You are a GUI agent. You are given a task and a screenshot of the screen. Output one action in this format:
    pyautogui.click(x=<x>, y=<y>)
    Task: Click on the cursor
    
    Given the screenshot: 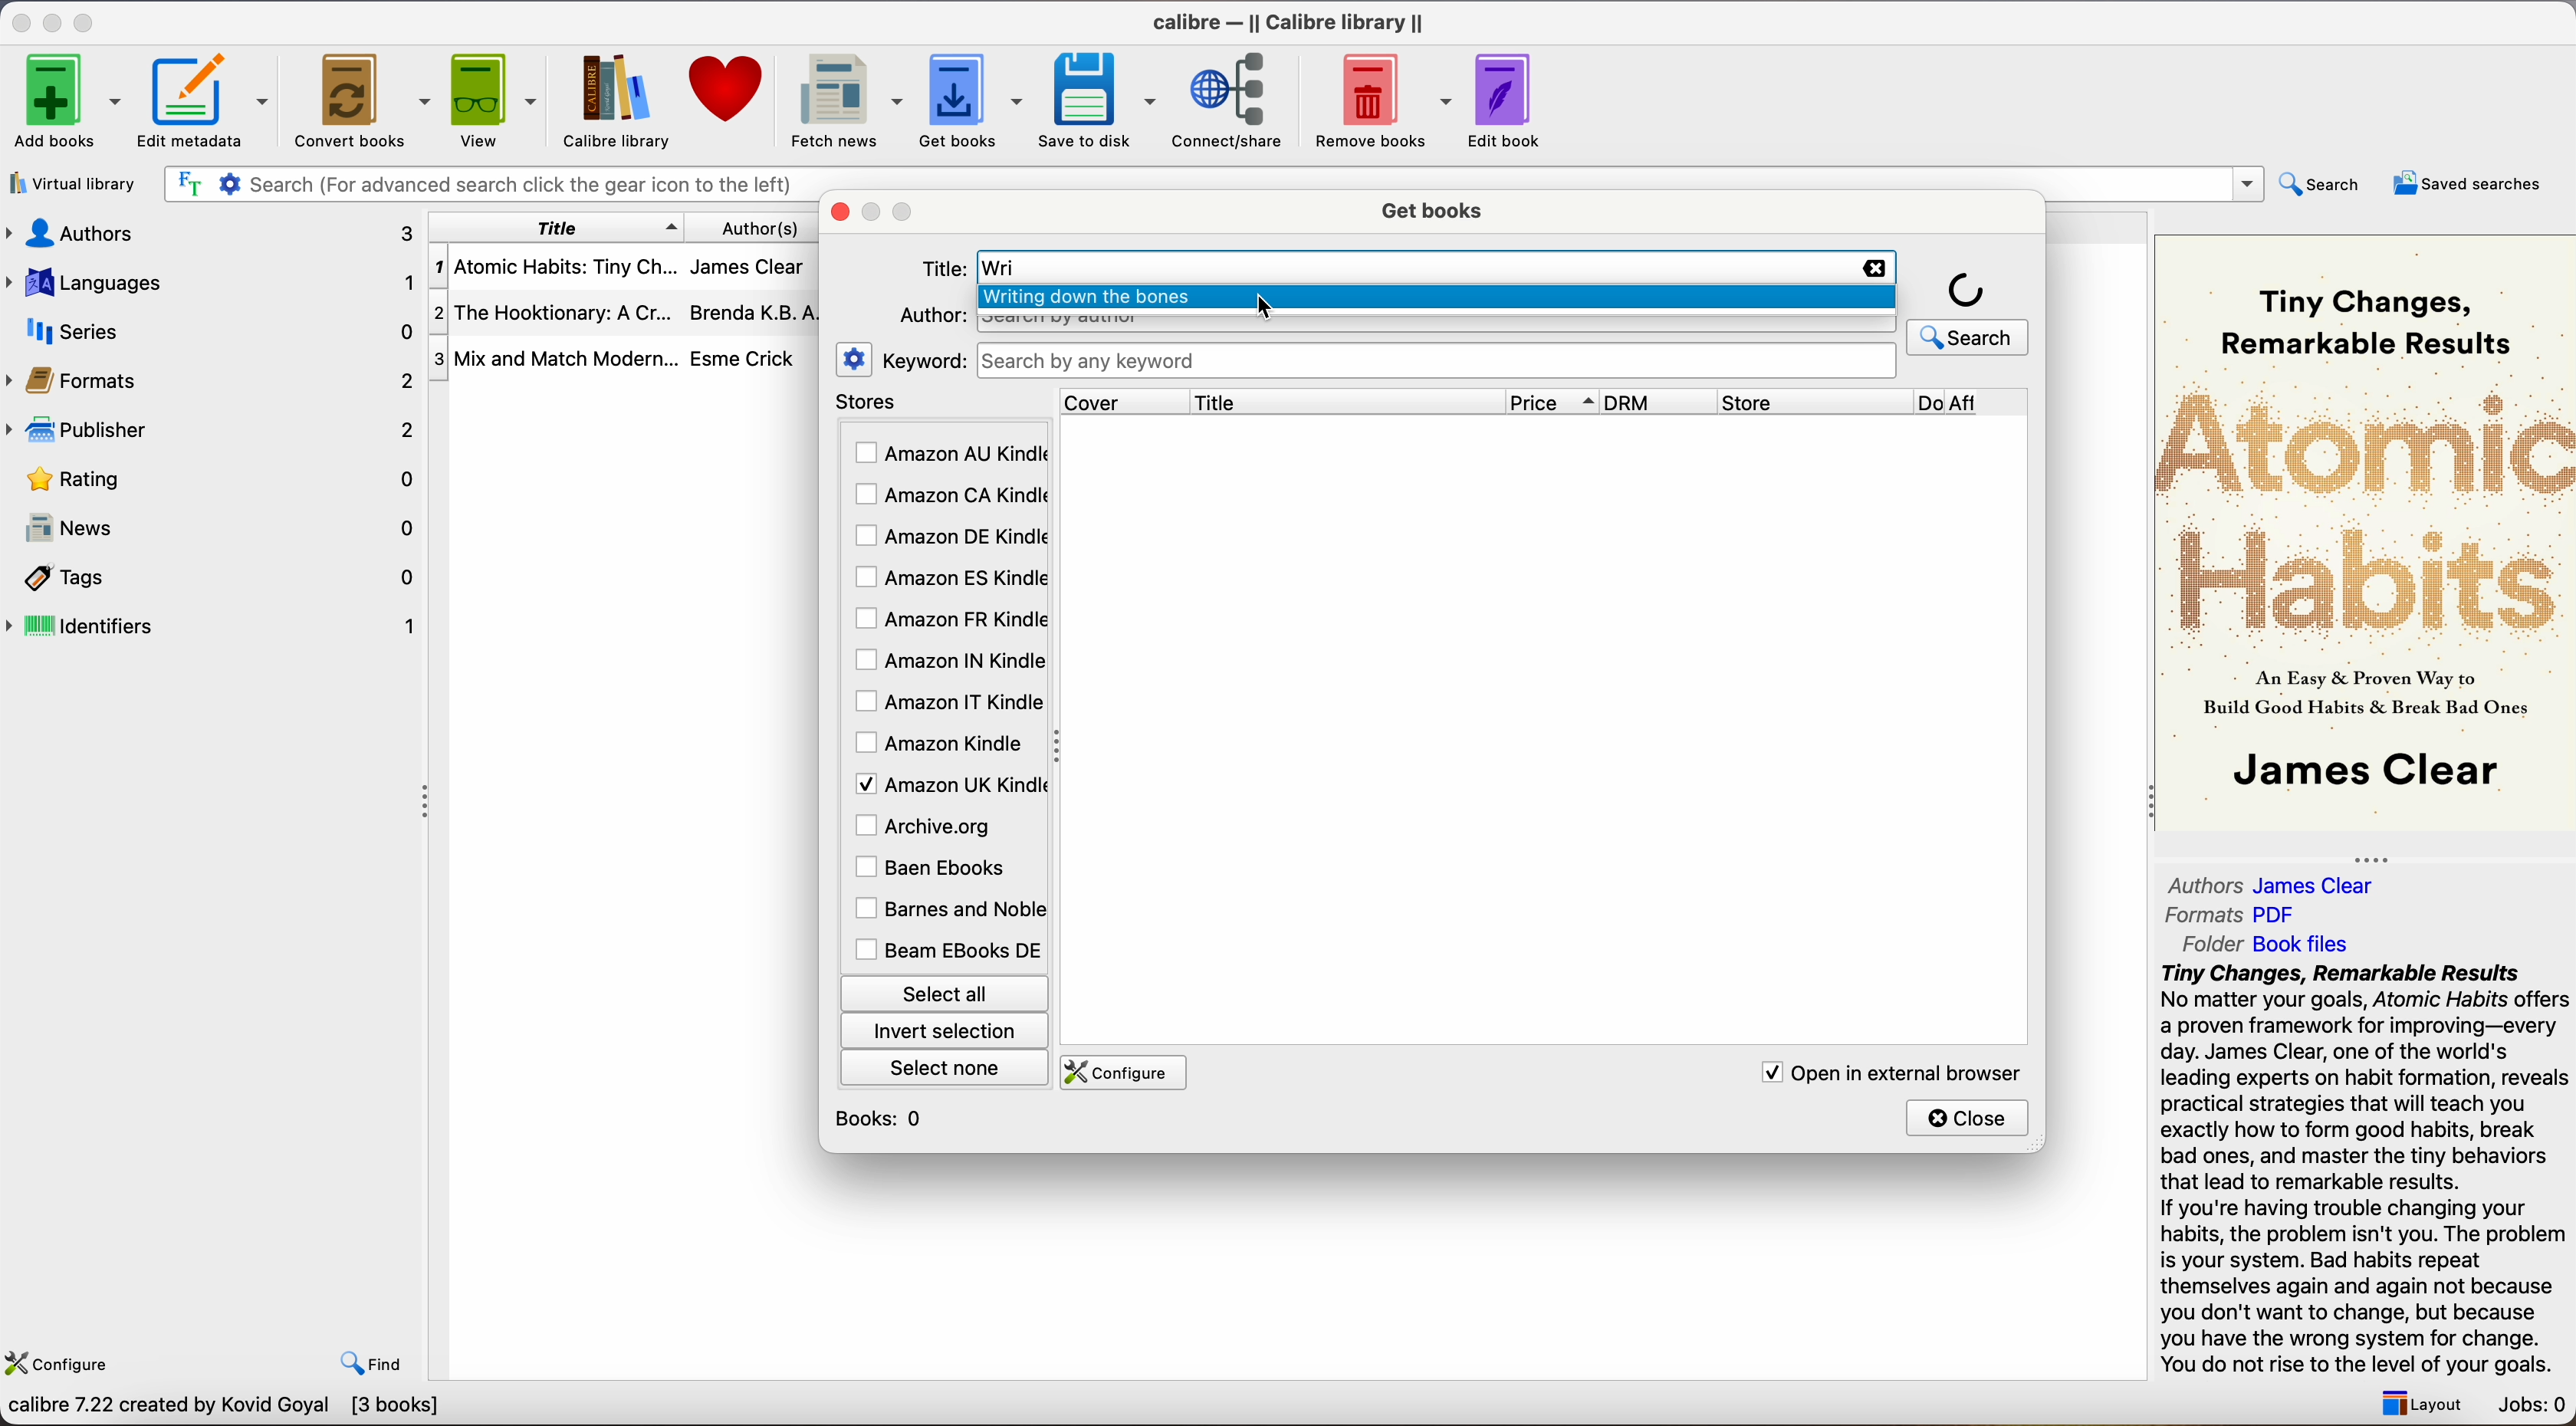 What is the action you would take?
    pyautogui.click(x=1263, y=306)
    